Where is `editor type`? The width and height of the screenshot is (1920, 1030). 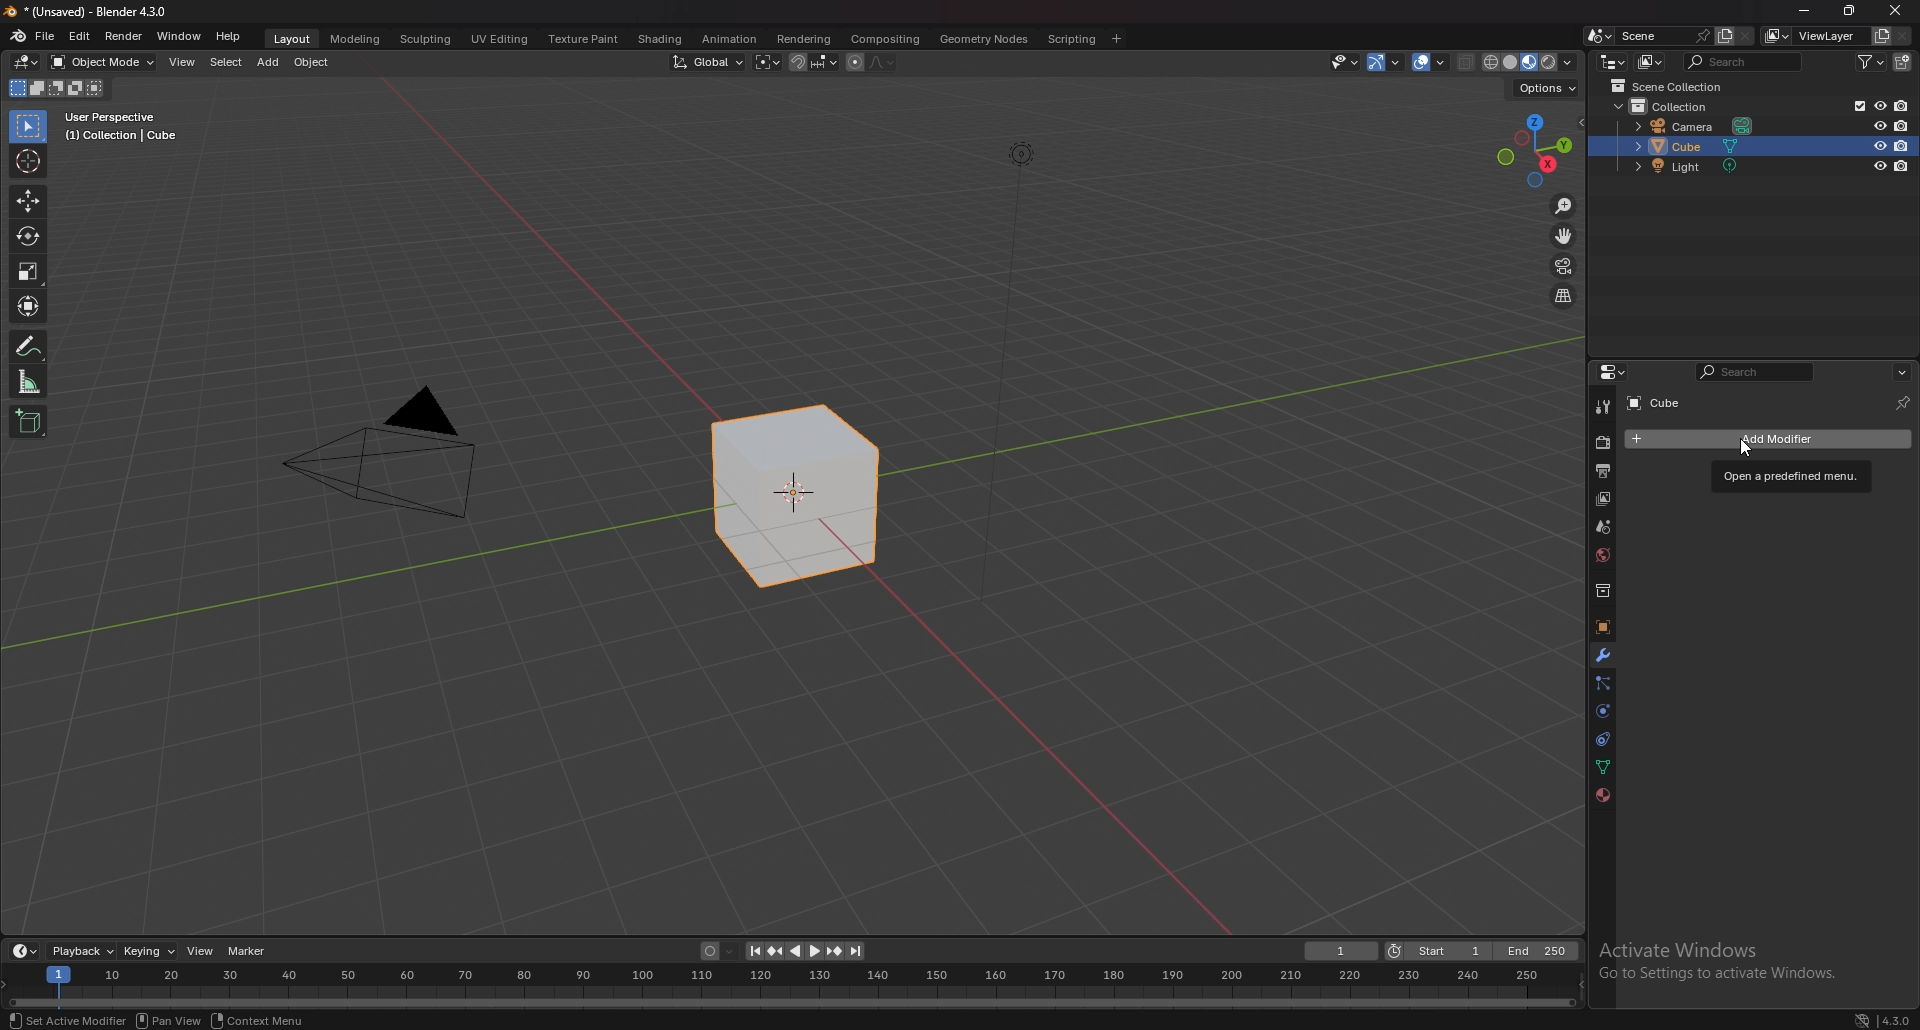
editor type is located at coordinates (25, 62).